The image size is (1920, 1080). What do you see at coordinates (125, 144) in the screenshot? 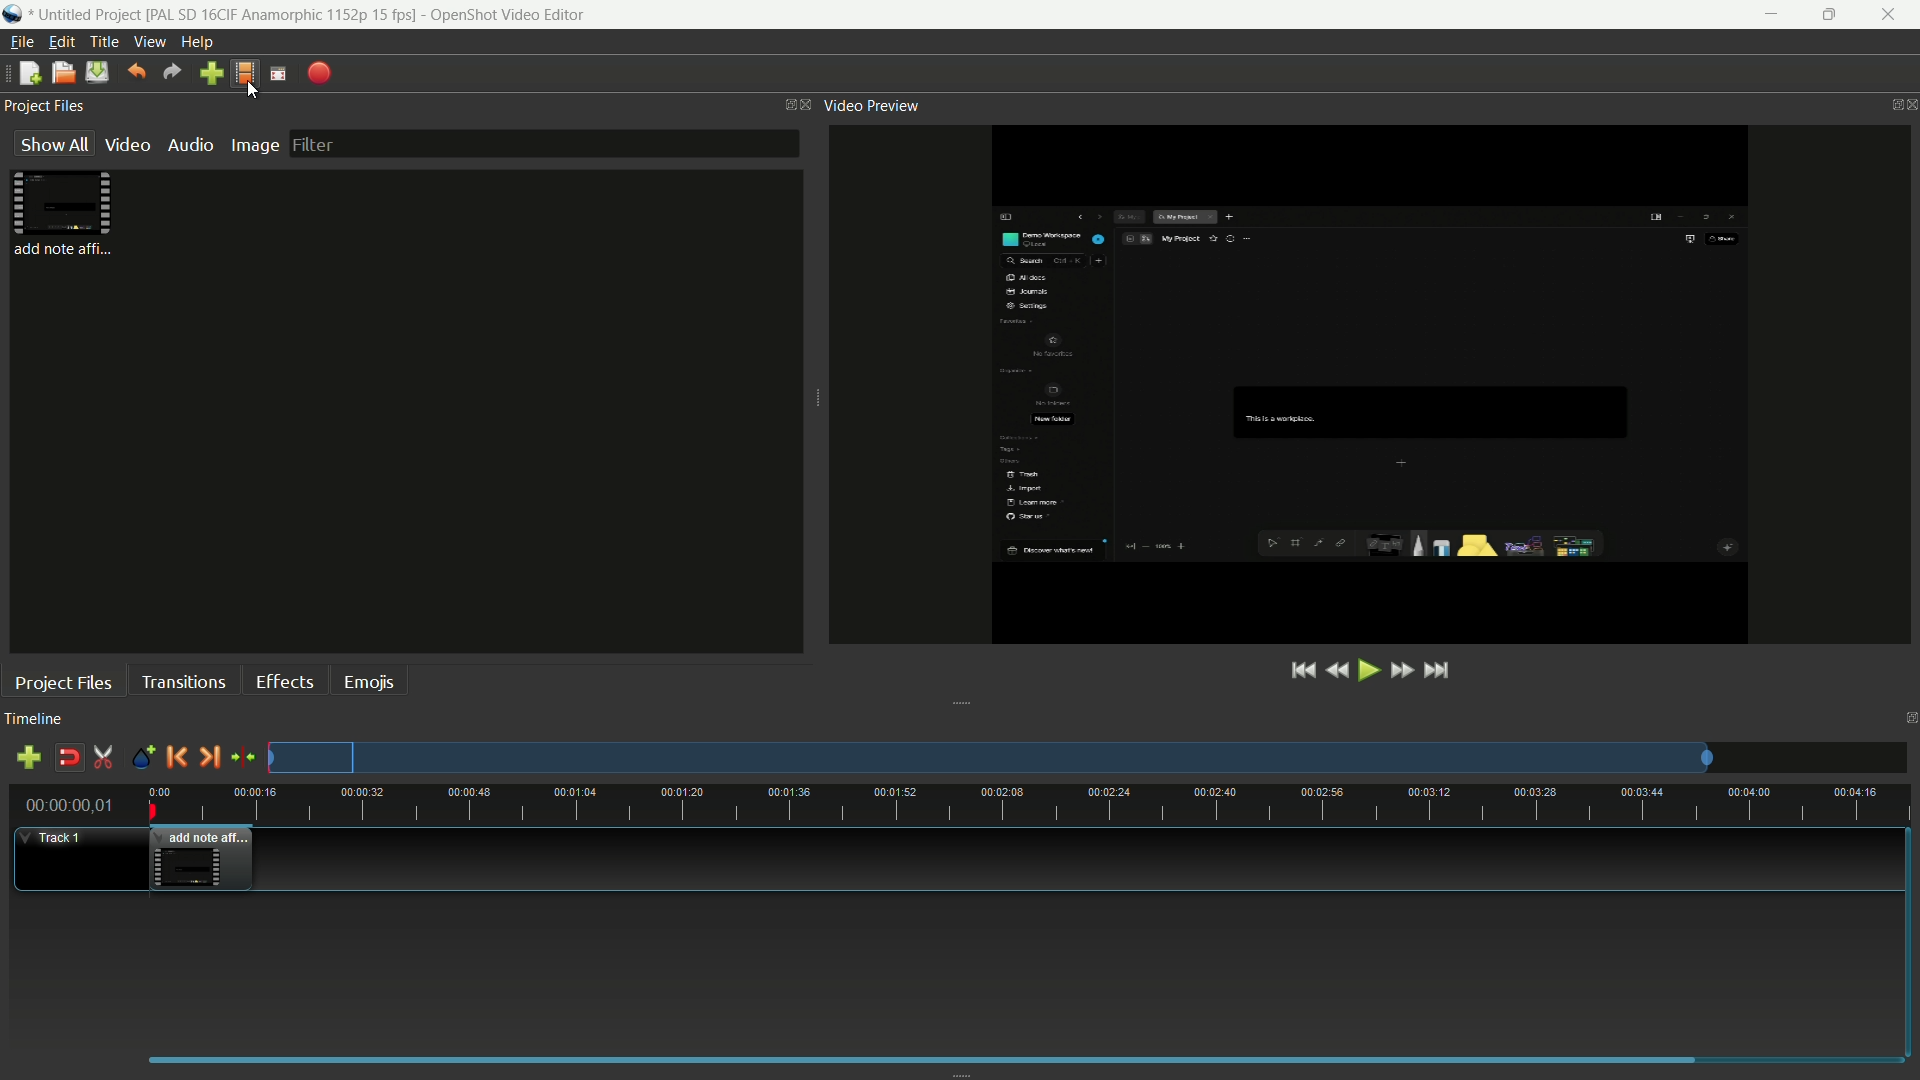
I see `video` at bounding box center [125, 144].